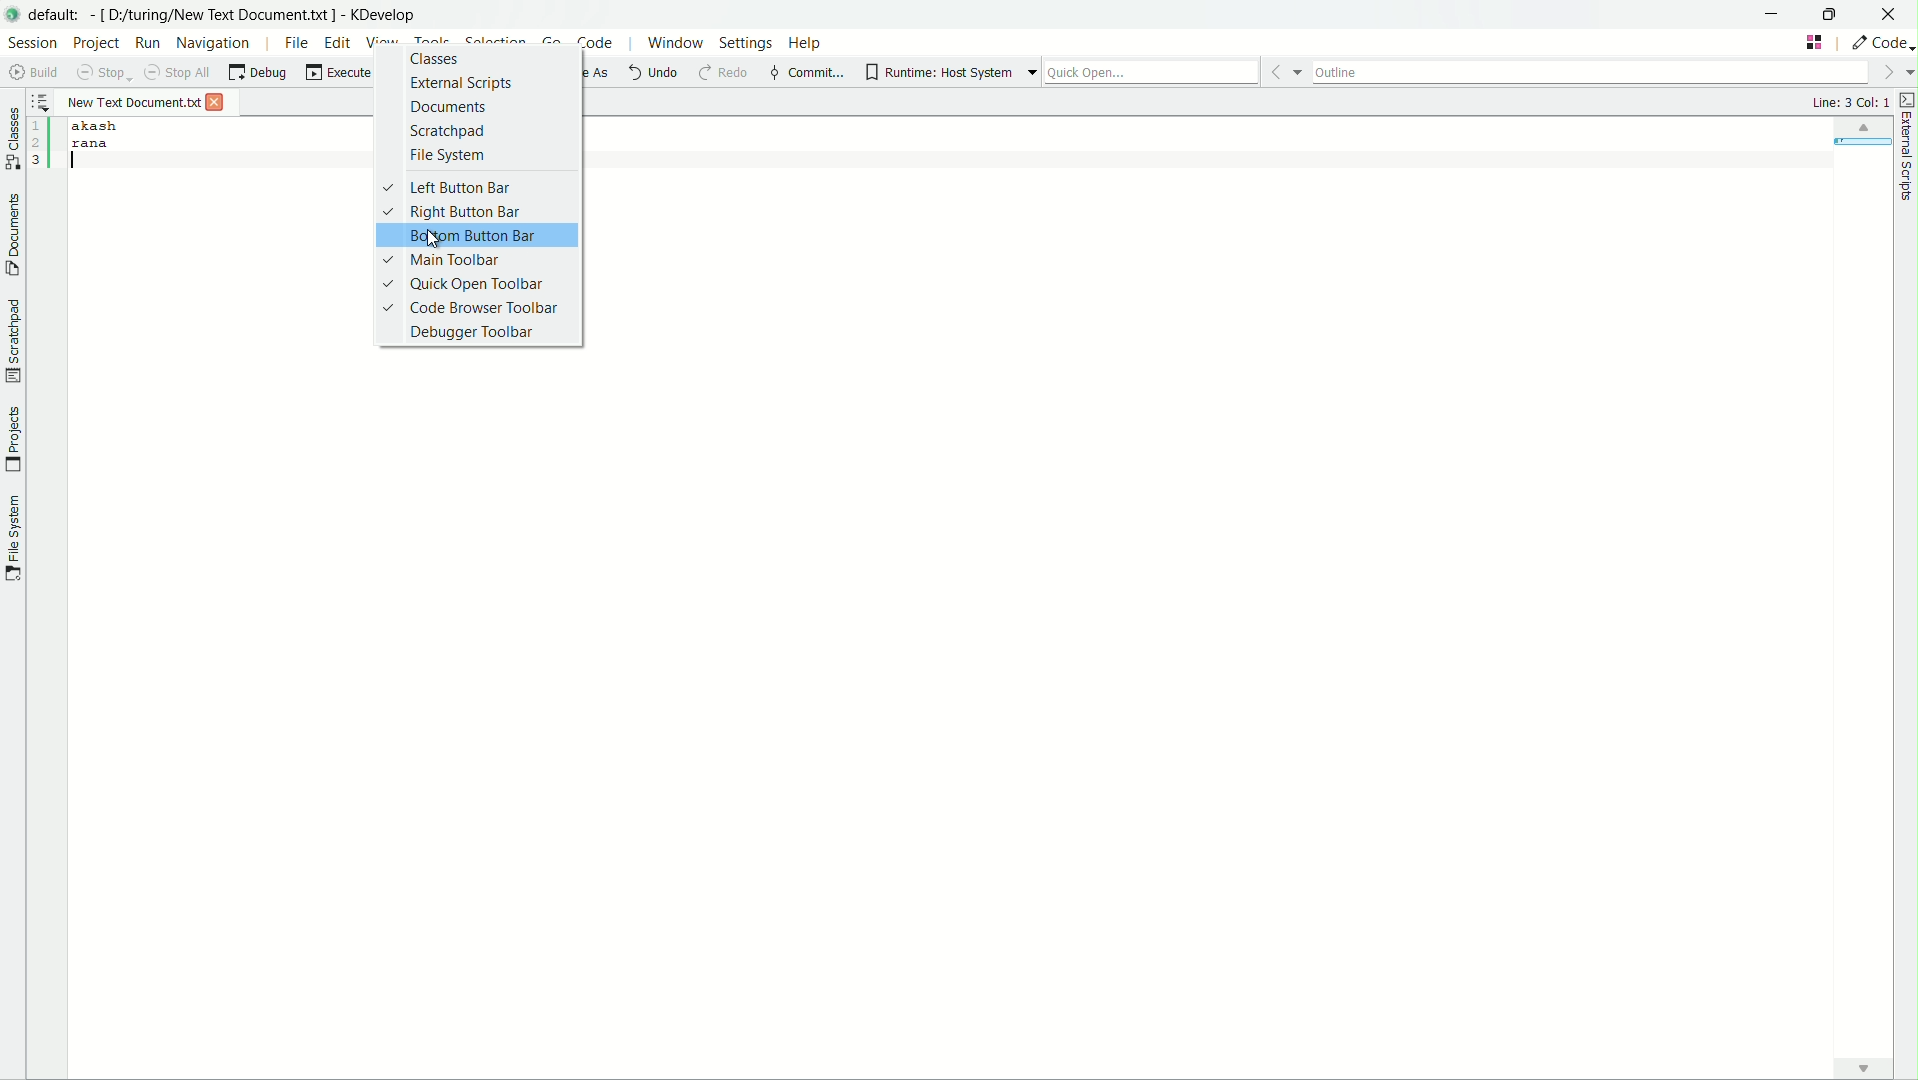 This screenshot has width=1918, height=1080. I want to click on scratchpad, so click(448, 130).